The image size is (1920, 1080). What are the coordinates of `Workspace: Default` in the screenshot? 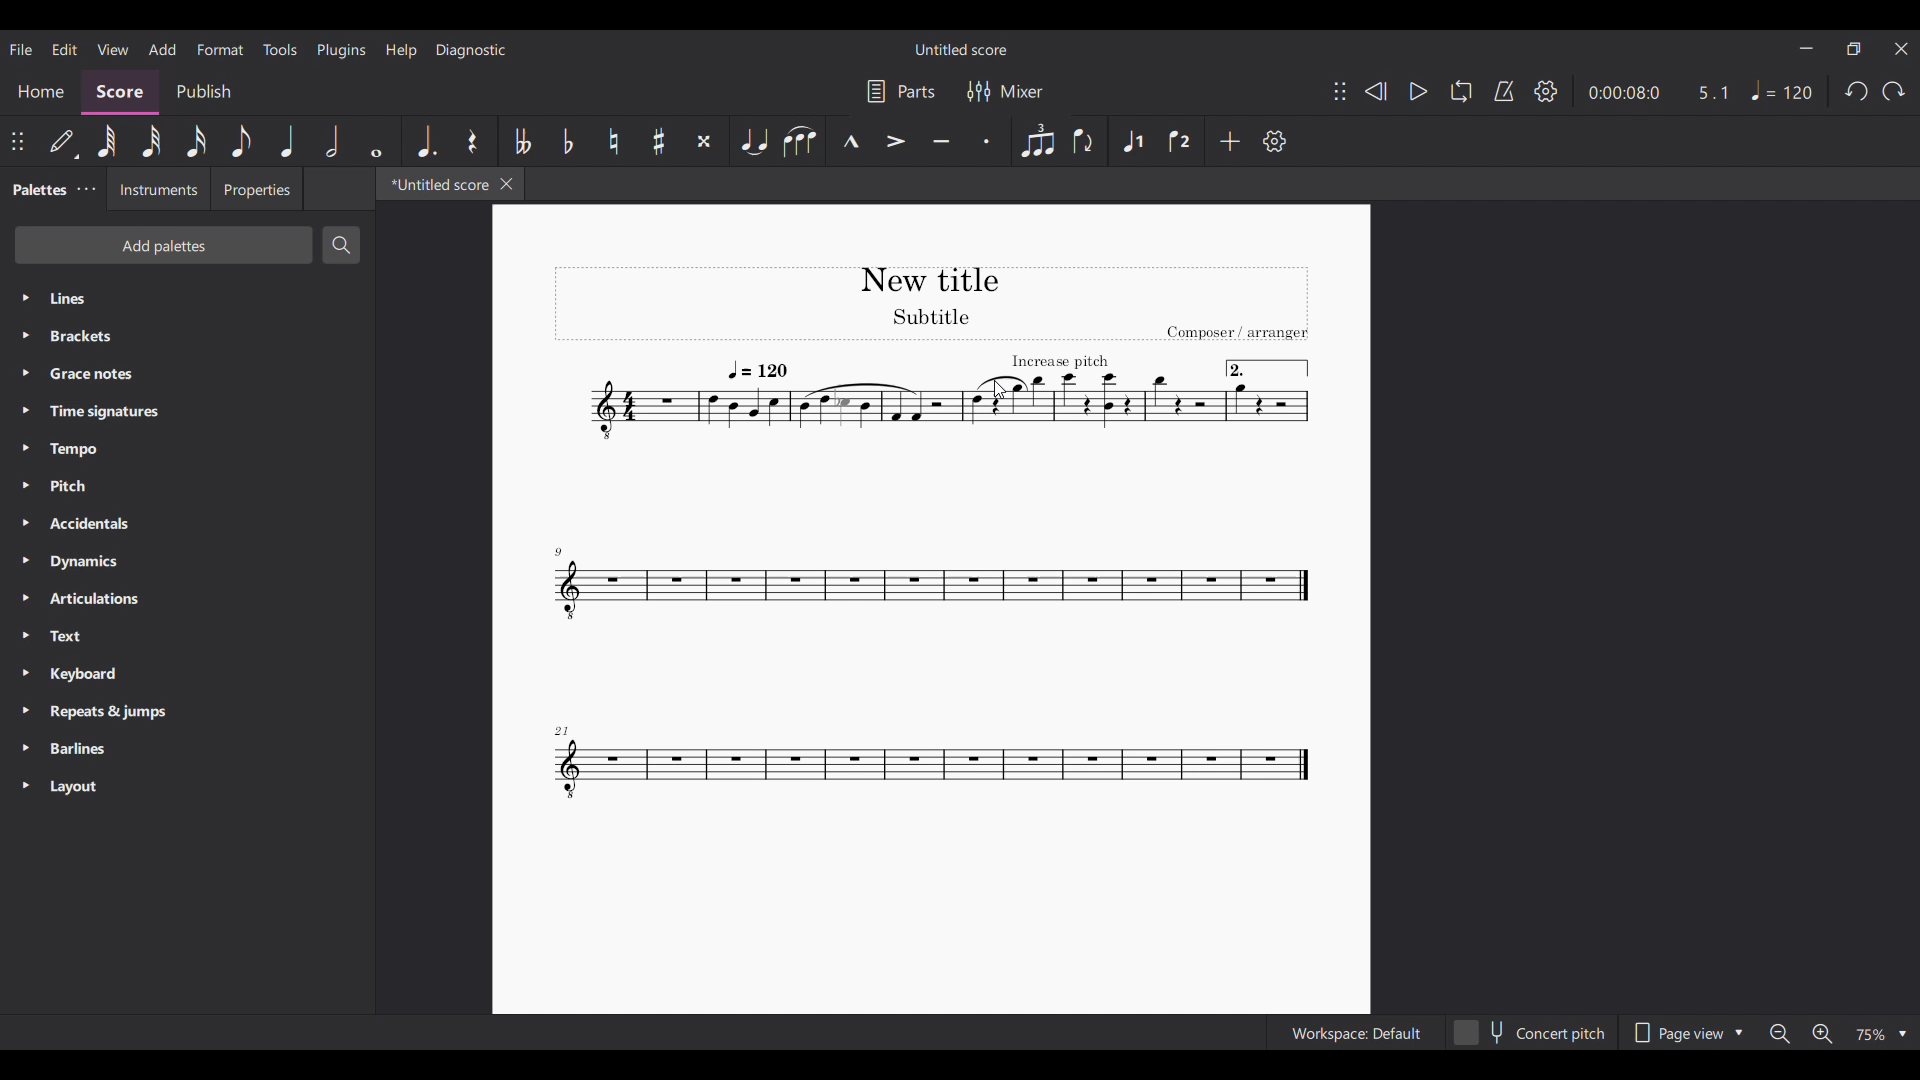 It's located at (1356, 1032).